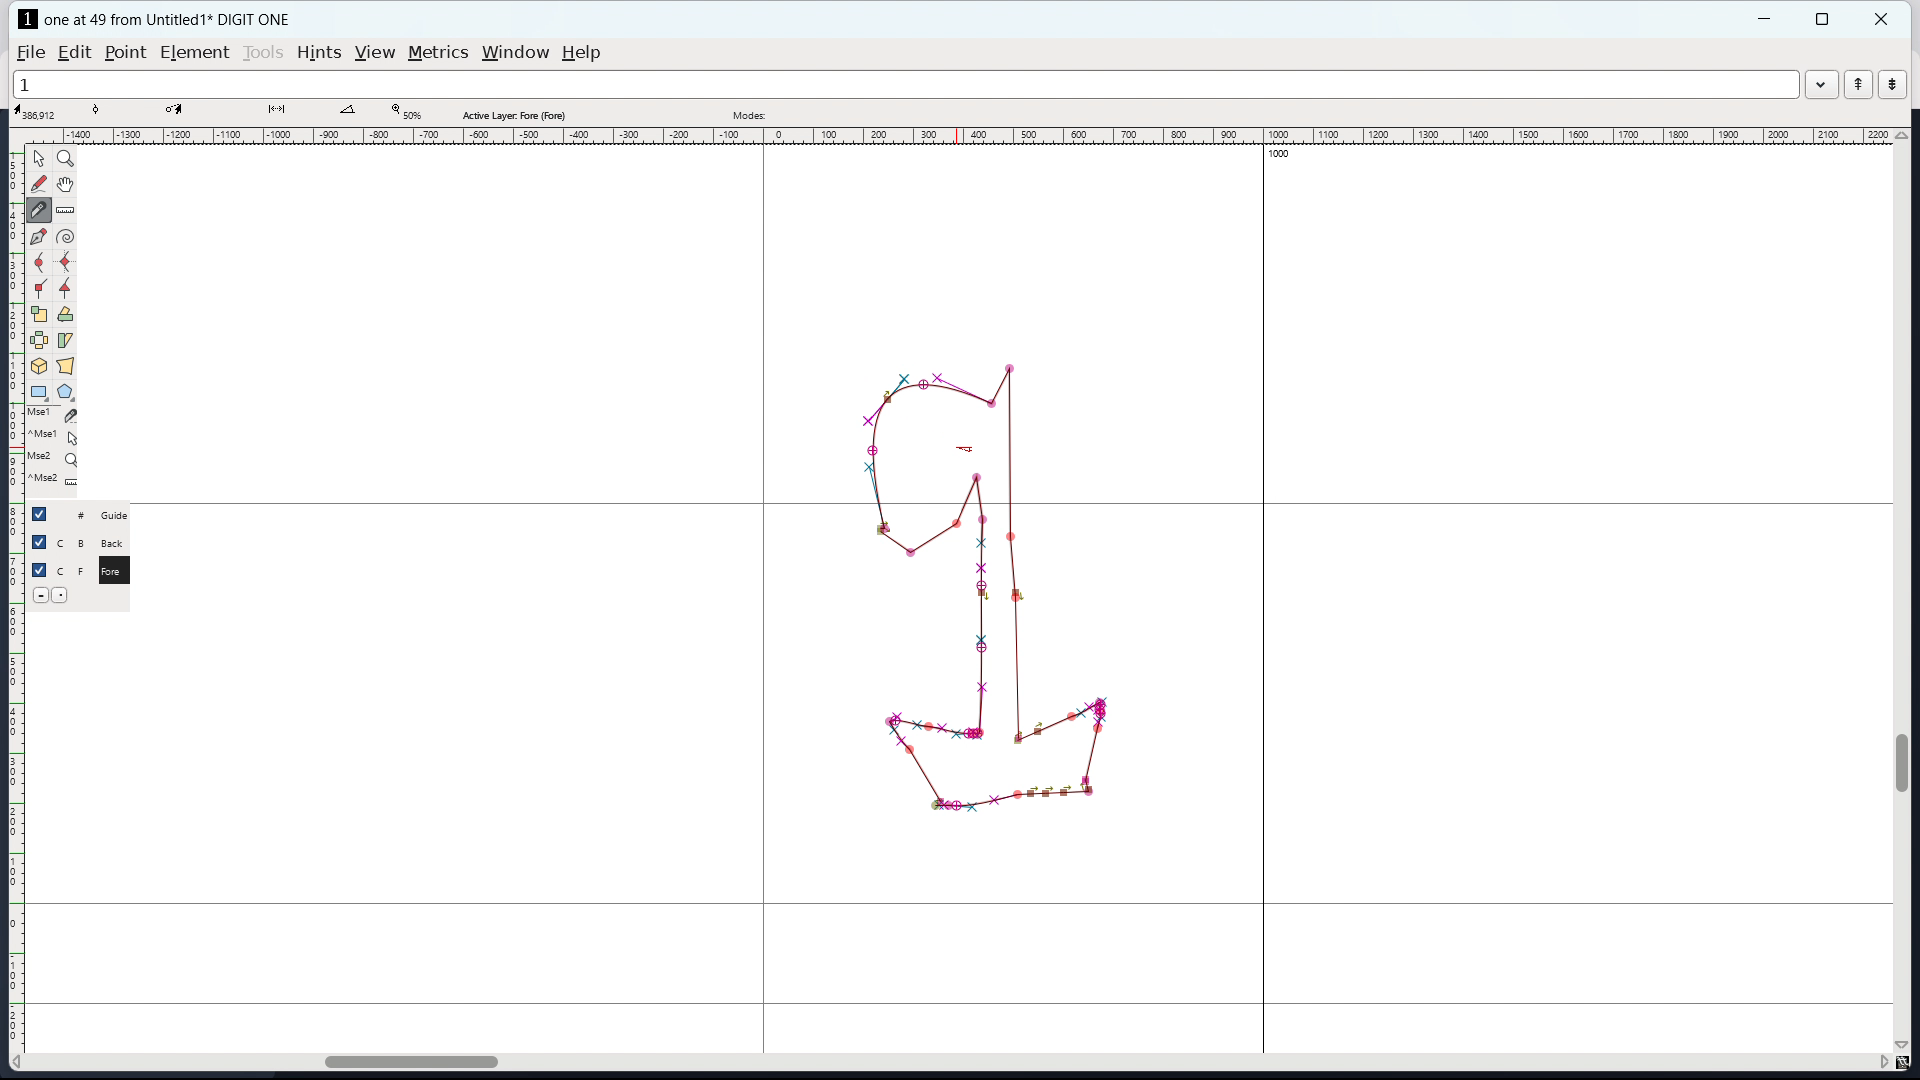 This screenshot has width=1920, height=1080. What do you see at coordinates (39, 185) in the screenshot?
I see `draw a freehand curve` at bounding box center [39, 185].